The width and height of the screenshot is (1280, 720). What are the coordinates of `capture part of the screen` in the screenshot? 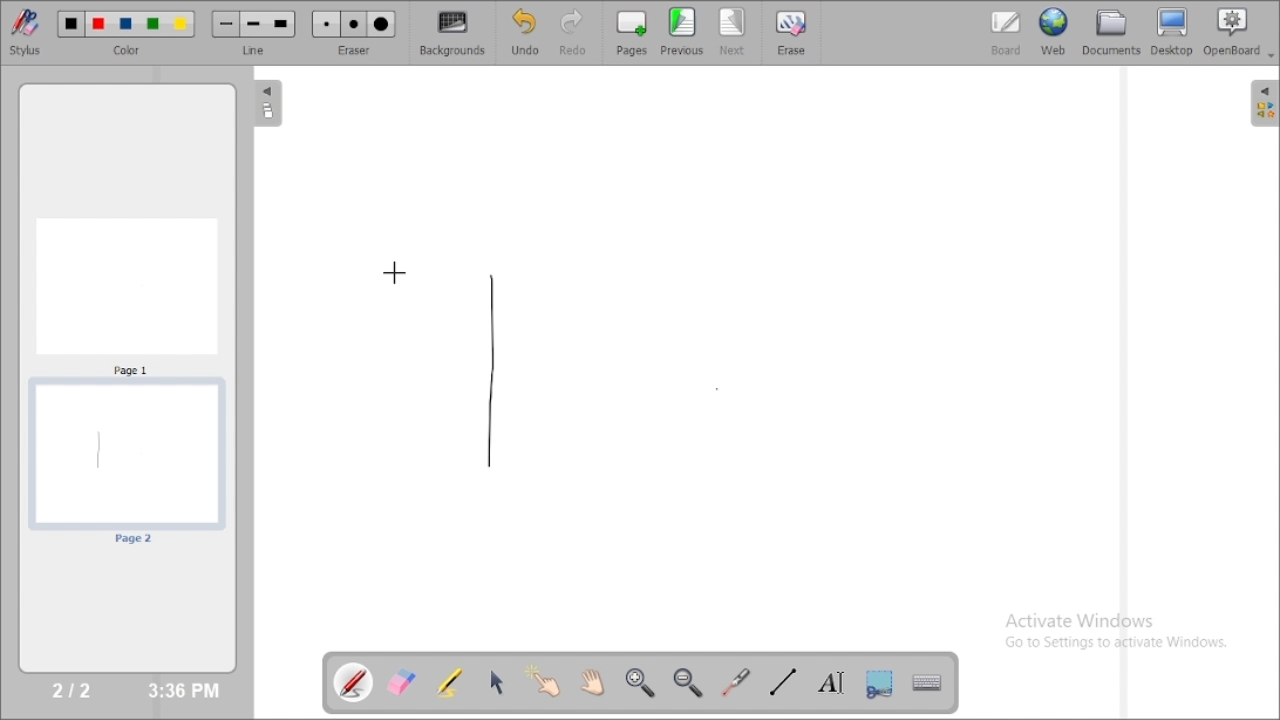 It's located at (879, 683).